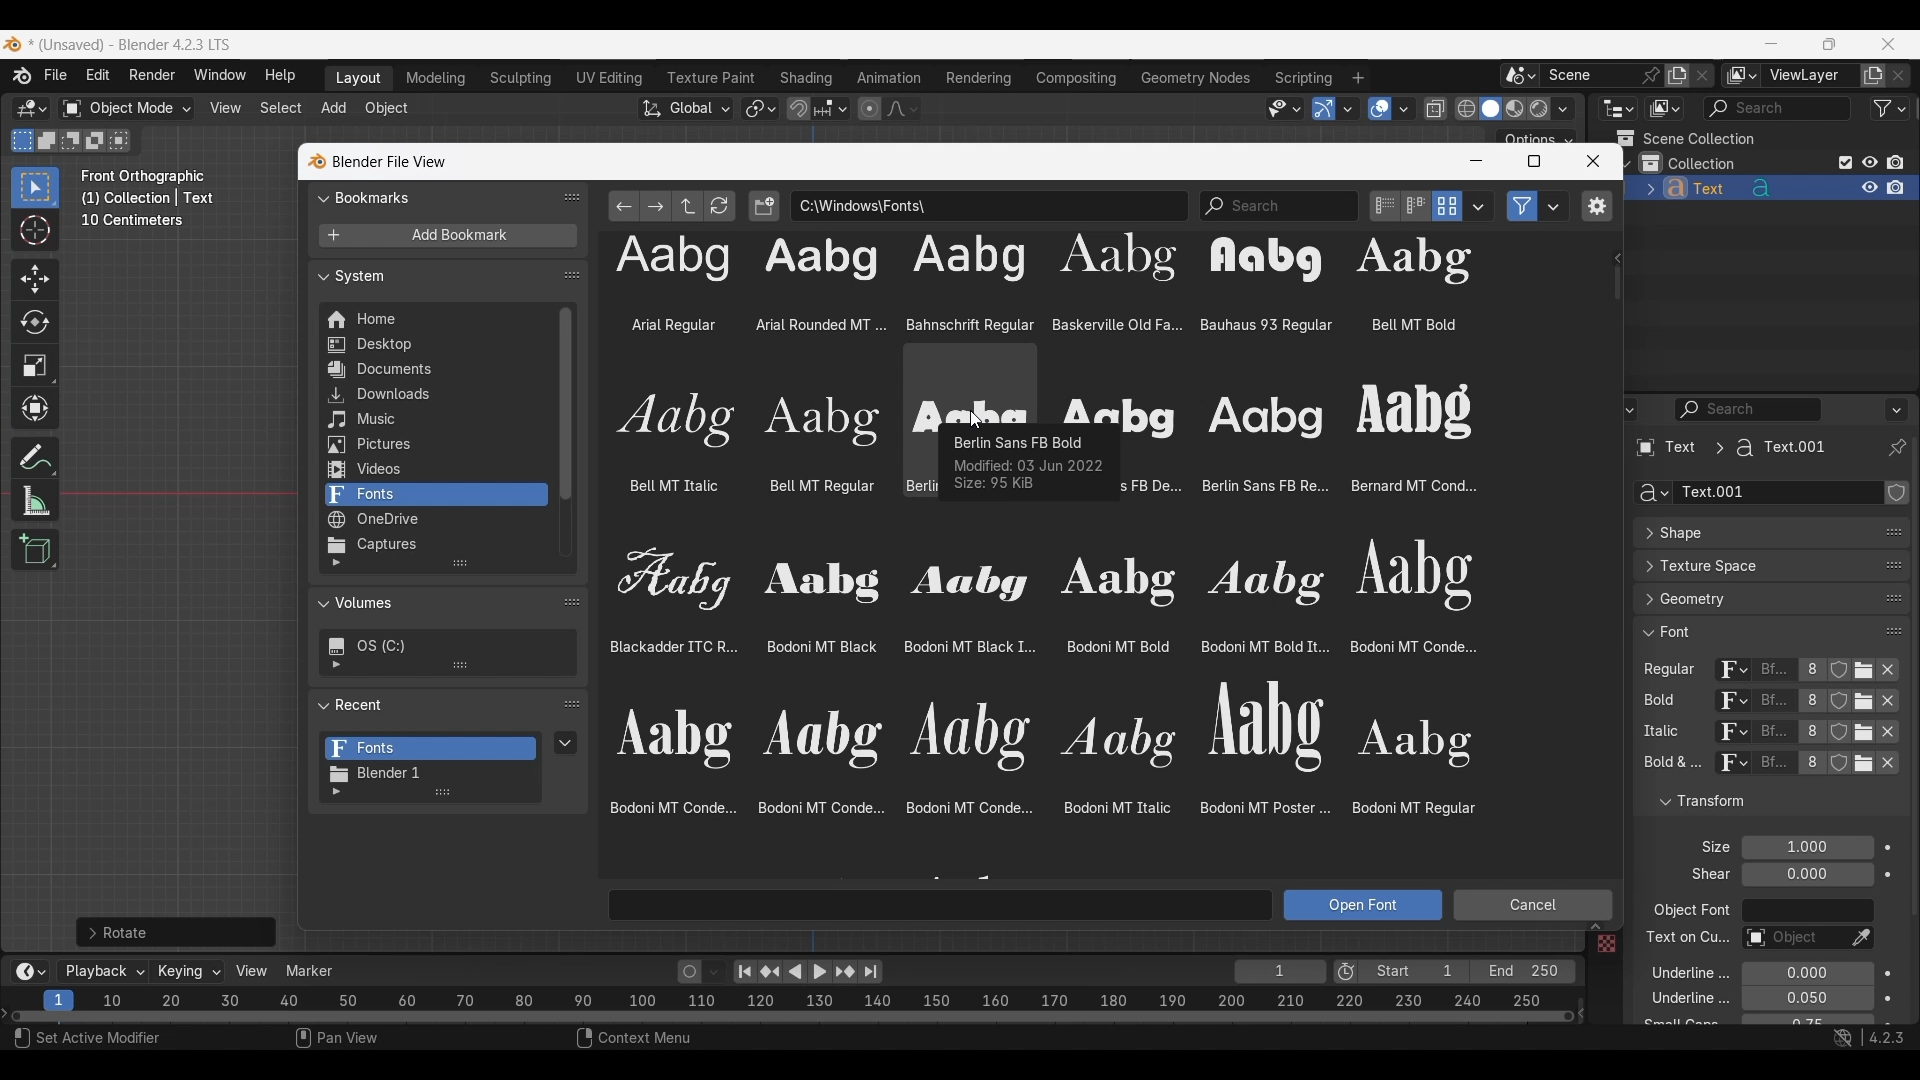 The height and width of the screenshot is (1080, 1920). What do you see at coordinates (434, 196) in the screenshot?
I see `Collapse Bookmarks` at bounding box center [434, 196].